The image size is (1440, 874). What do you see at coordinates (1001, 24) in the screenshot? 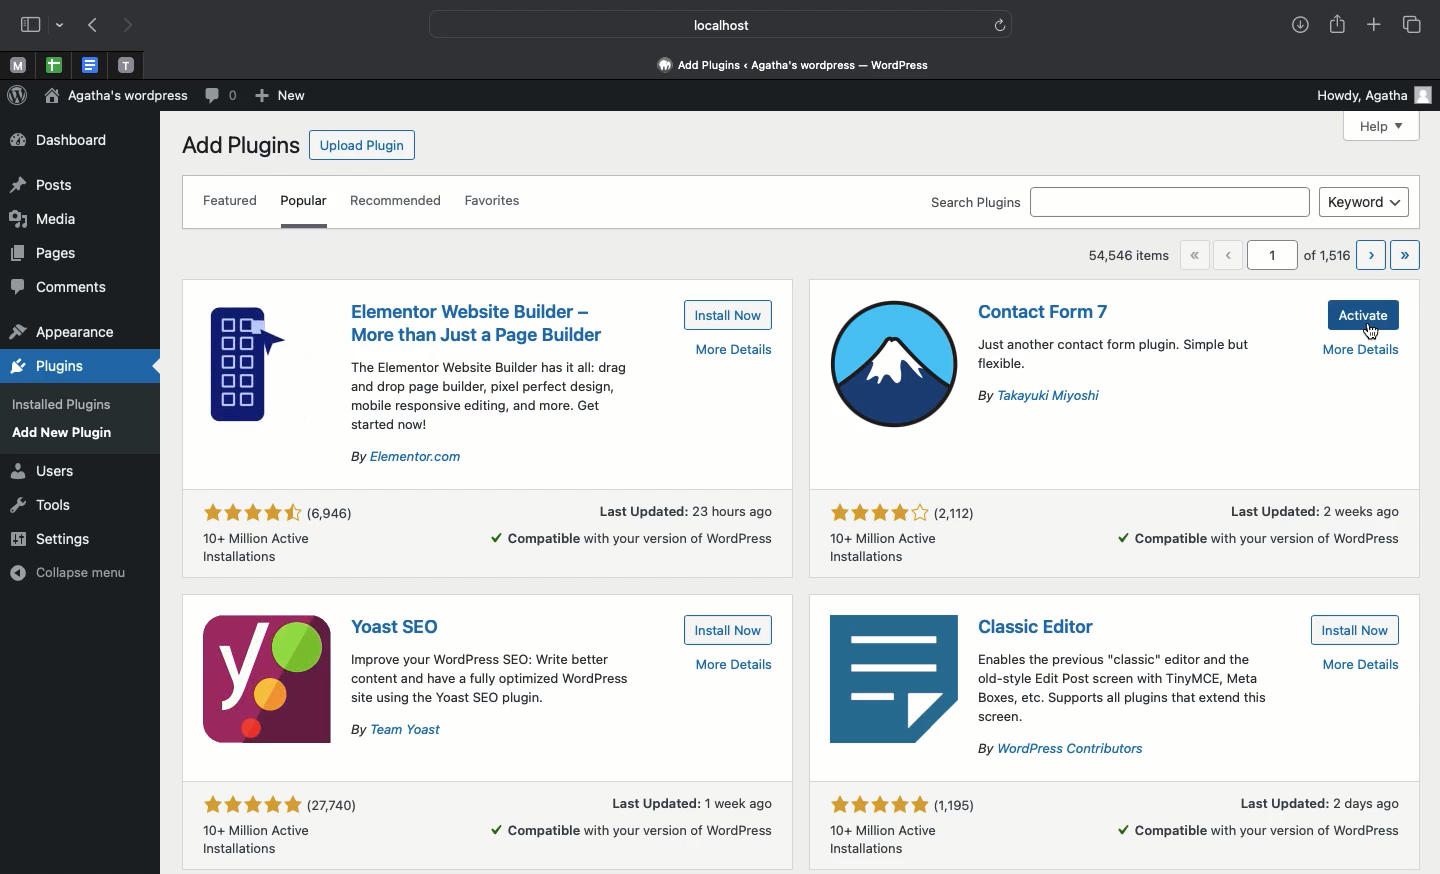
I see `refresh` at bounding box center [1001, 24].